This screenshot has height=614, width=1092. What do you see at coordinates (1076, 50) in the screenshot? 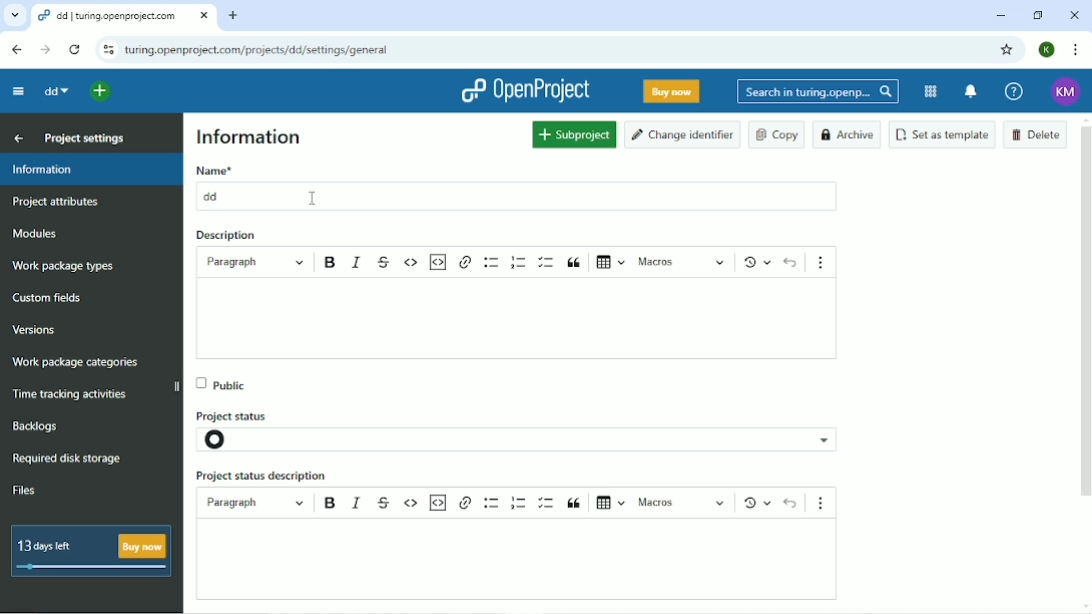
I see `Customize and control google chrome` at bounding box center [1076, 50].